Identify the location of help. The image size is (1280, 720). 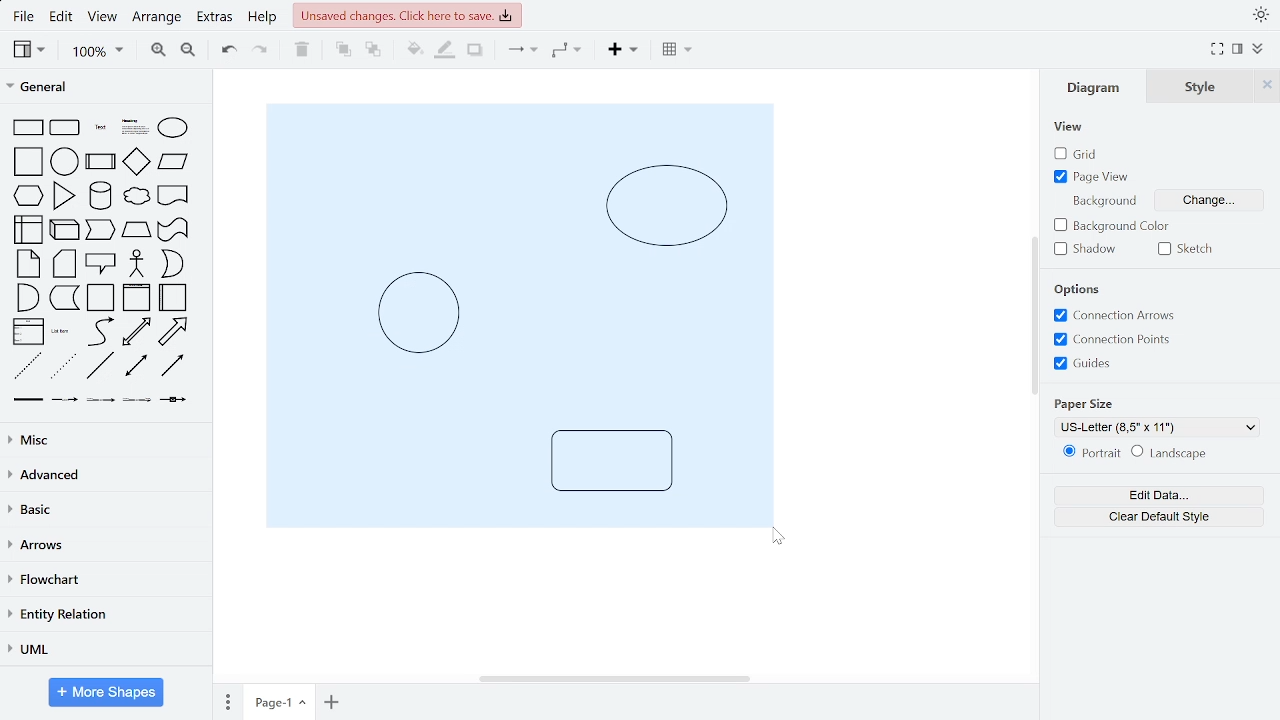
(264, 19).